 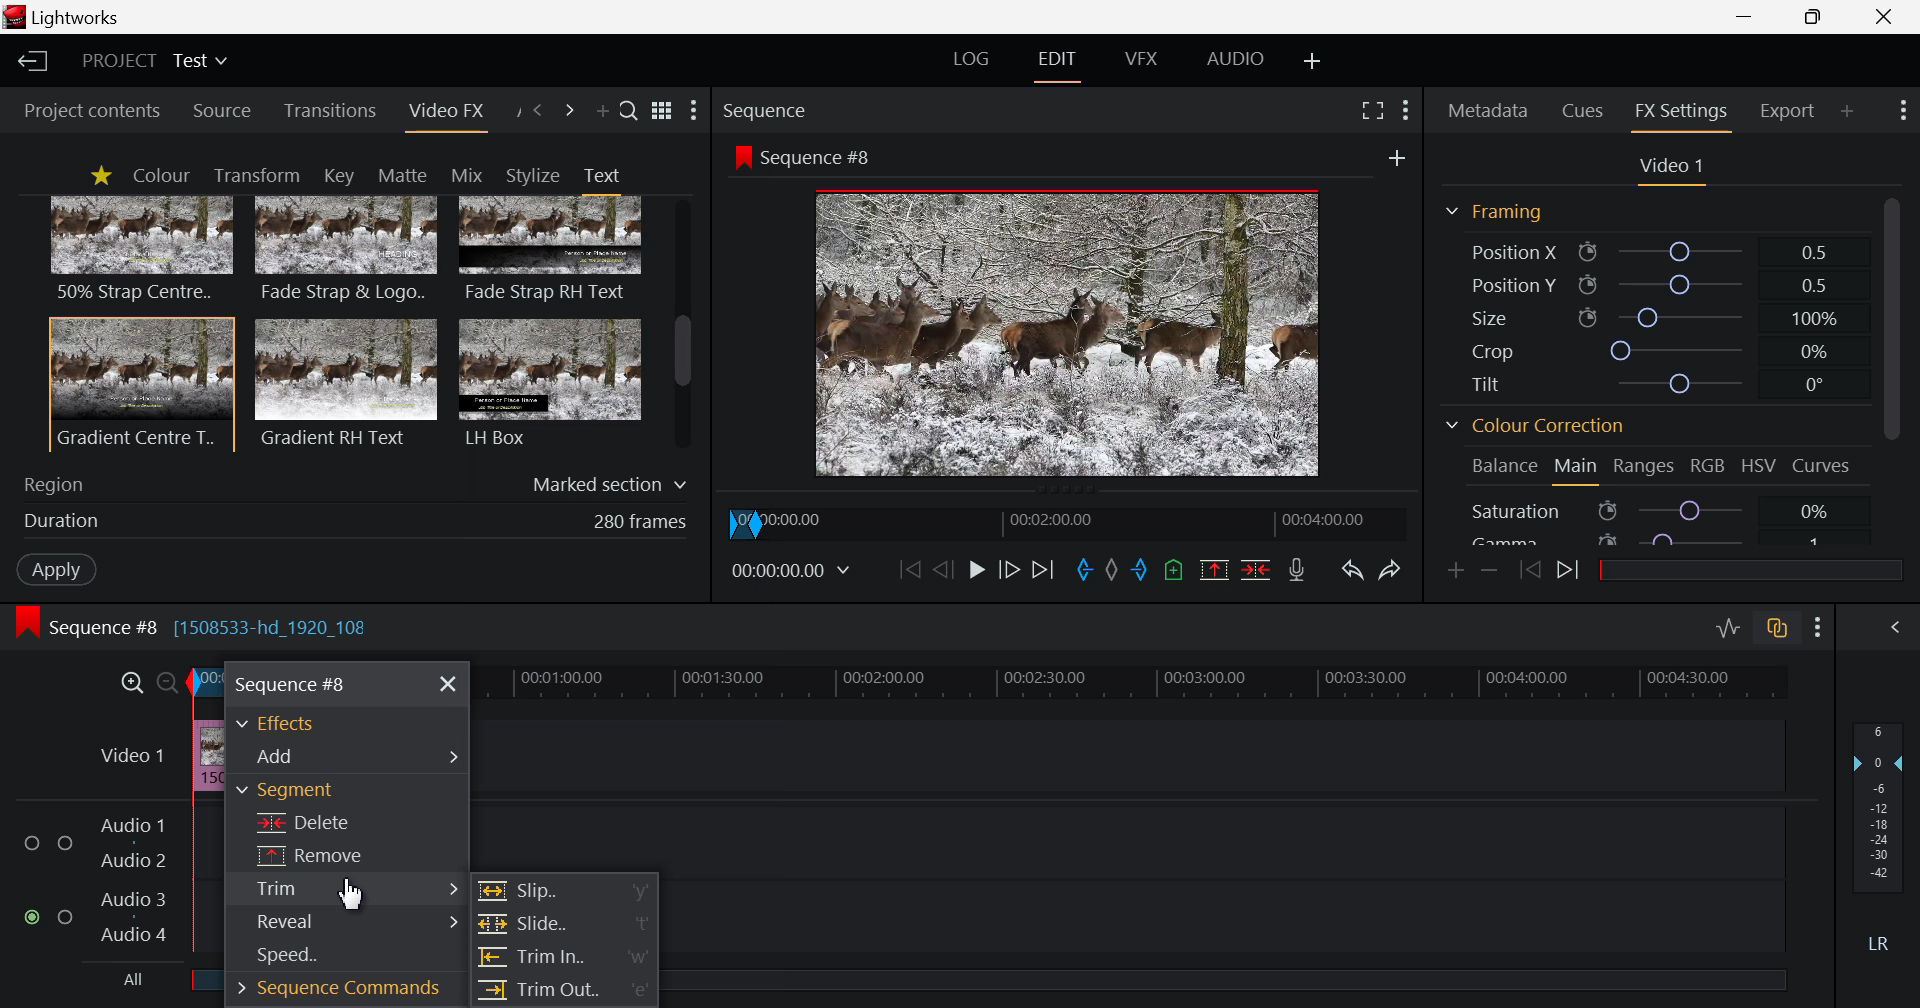 What do you see at coordinates (143, 248) in the screenshot?
I see `50% Strap centre` at bounding box center [143, 248].